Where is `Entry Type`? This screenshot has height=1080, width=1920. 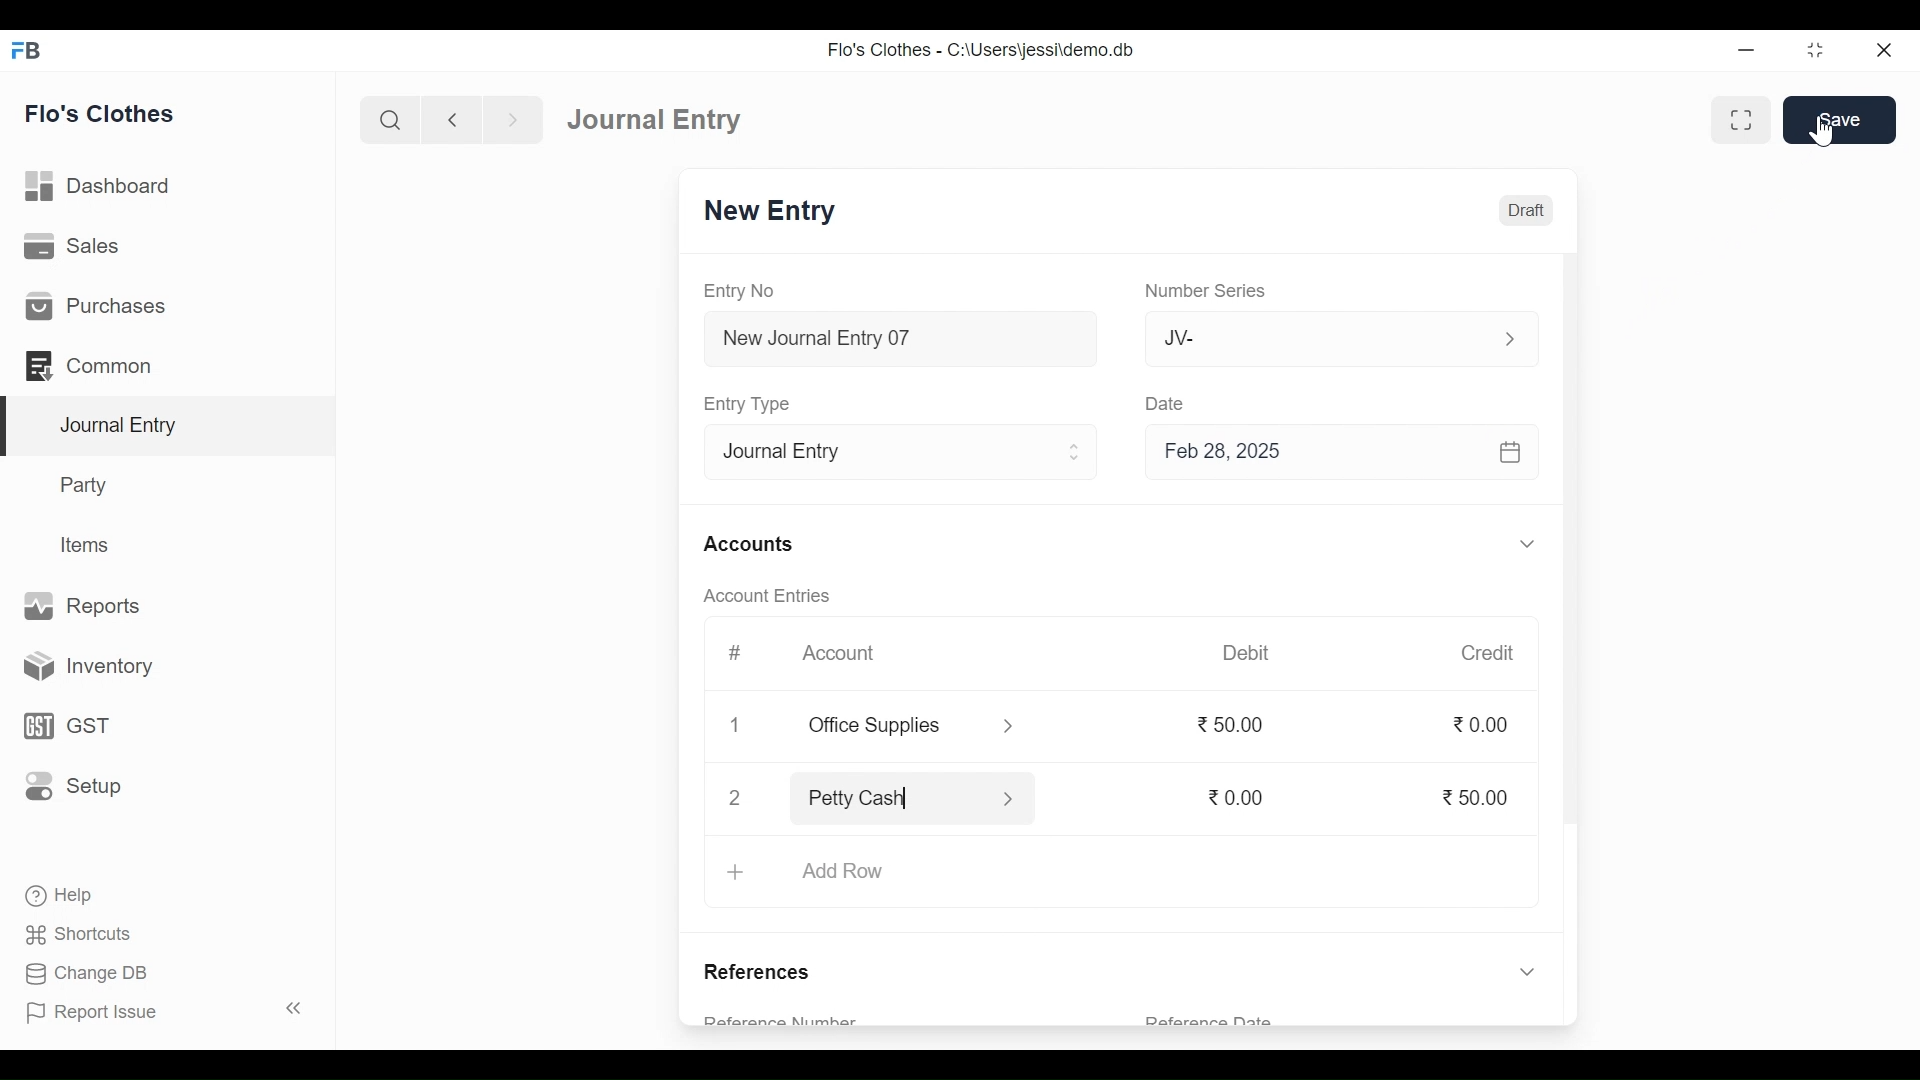
Entry Type is located at coordinates (752, 404).